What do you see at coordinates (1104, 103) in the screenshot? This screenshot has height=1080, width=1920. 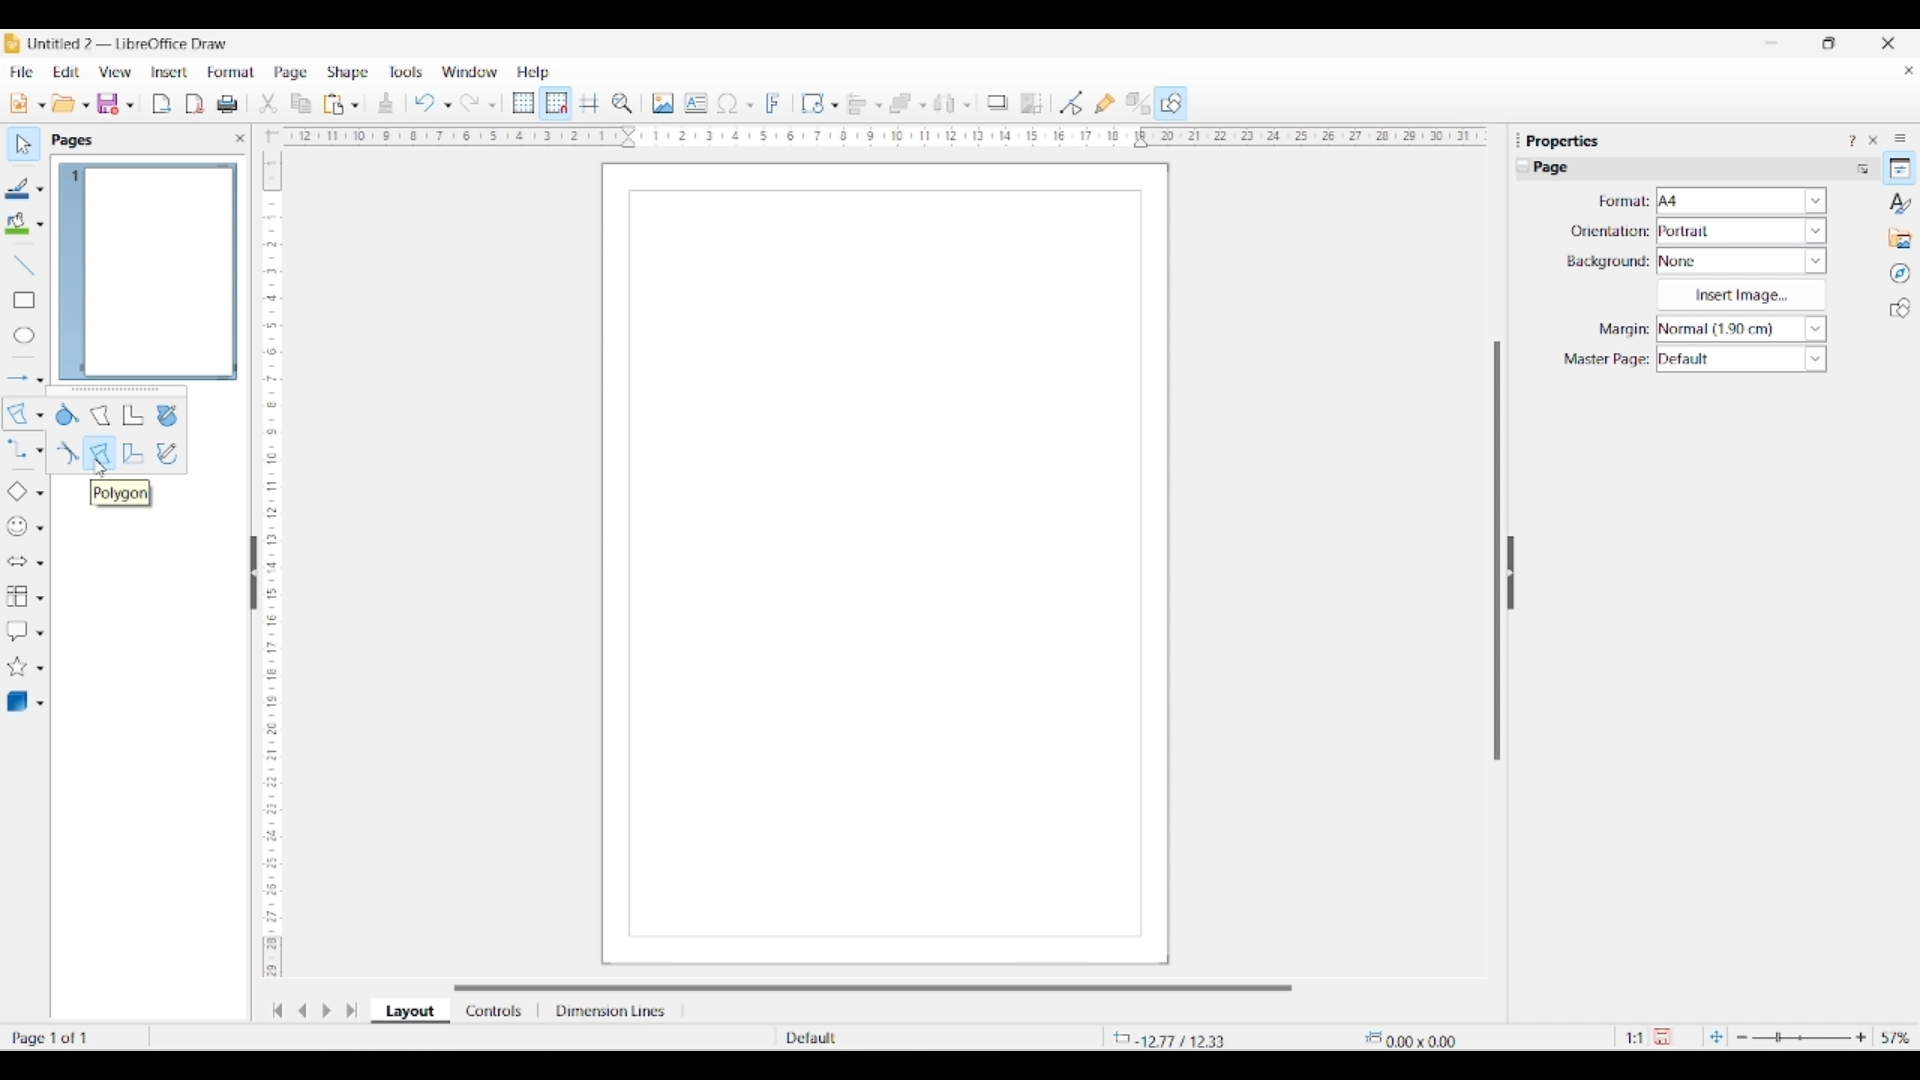 I see `Show gluepoint options` at bounding box center [1104, 103].